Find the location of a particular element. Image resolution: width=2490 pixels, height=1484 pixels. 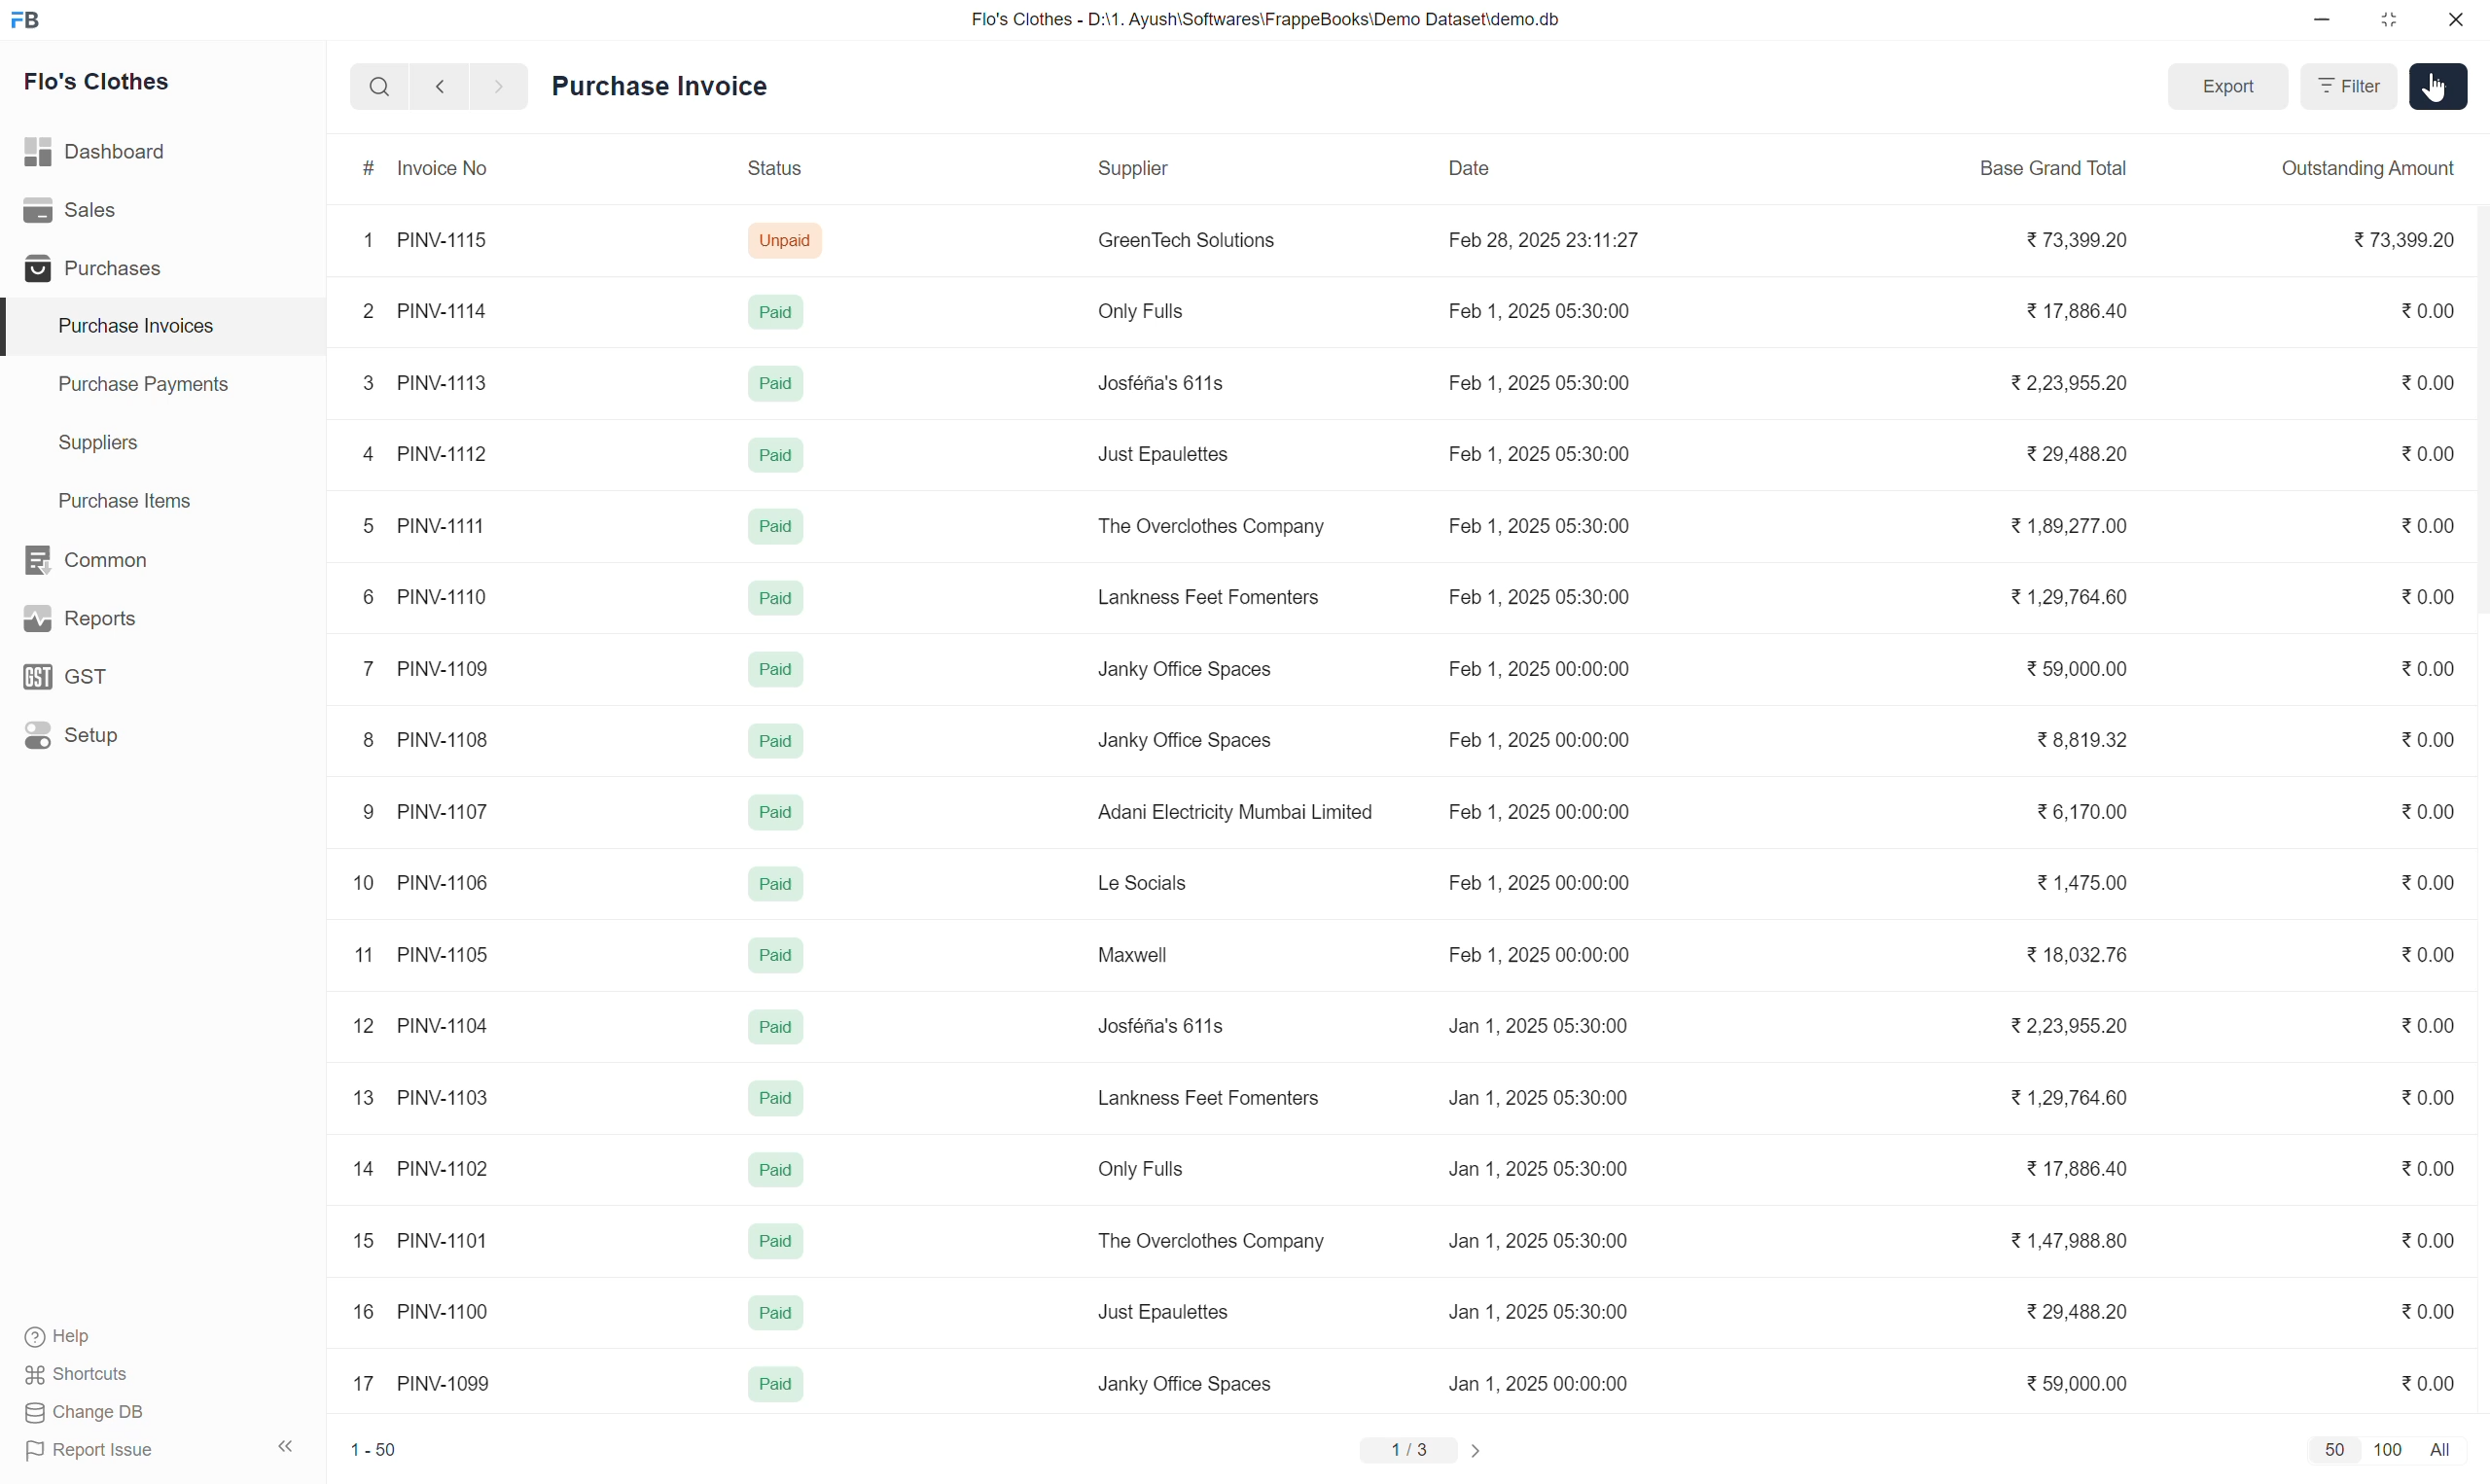

Jan 1, 2025 05:30:00 is located at coordinates (1547, 1094).